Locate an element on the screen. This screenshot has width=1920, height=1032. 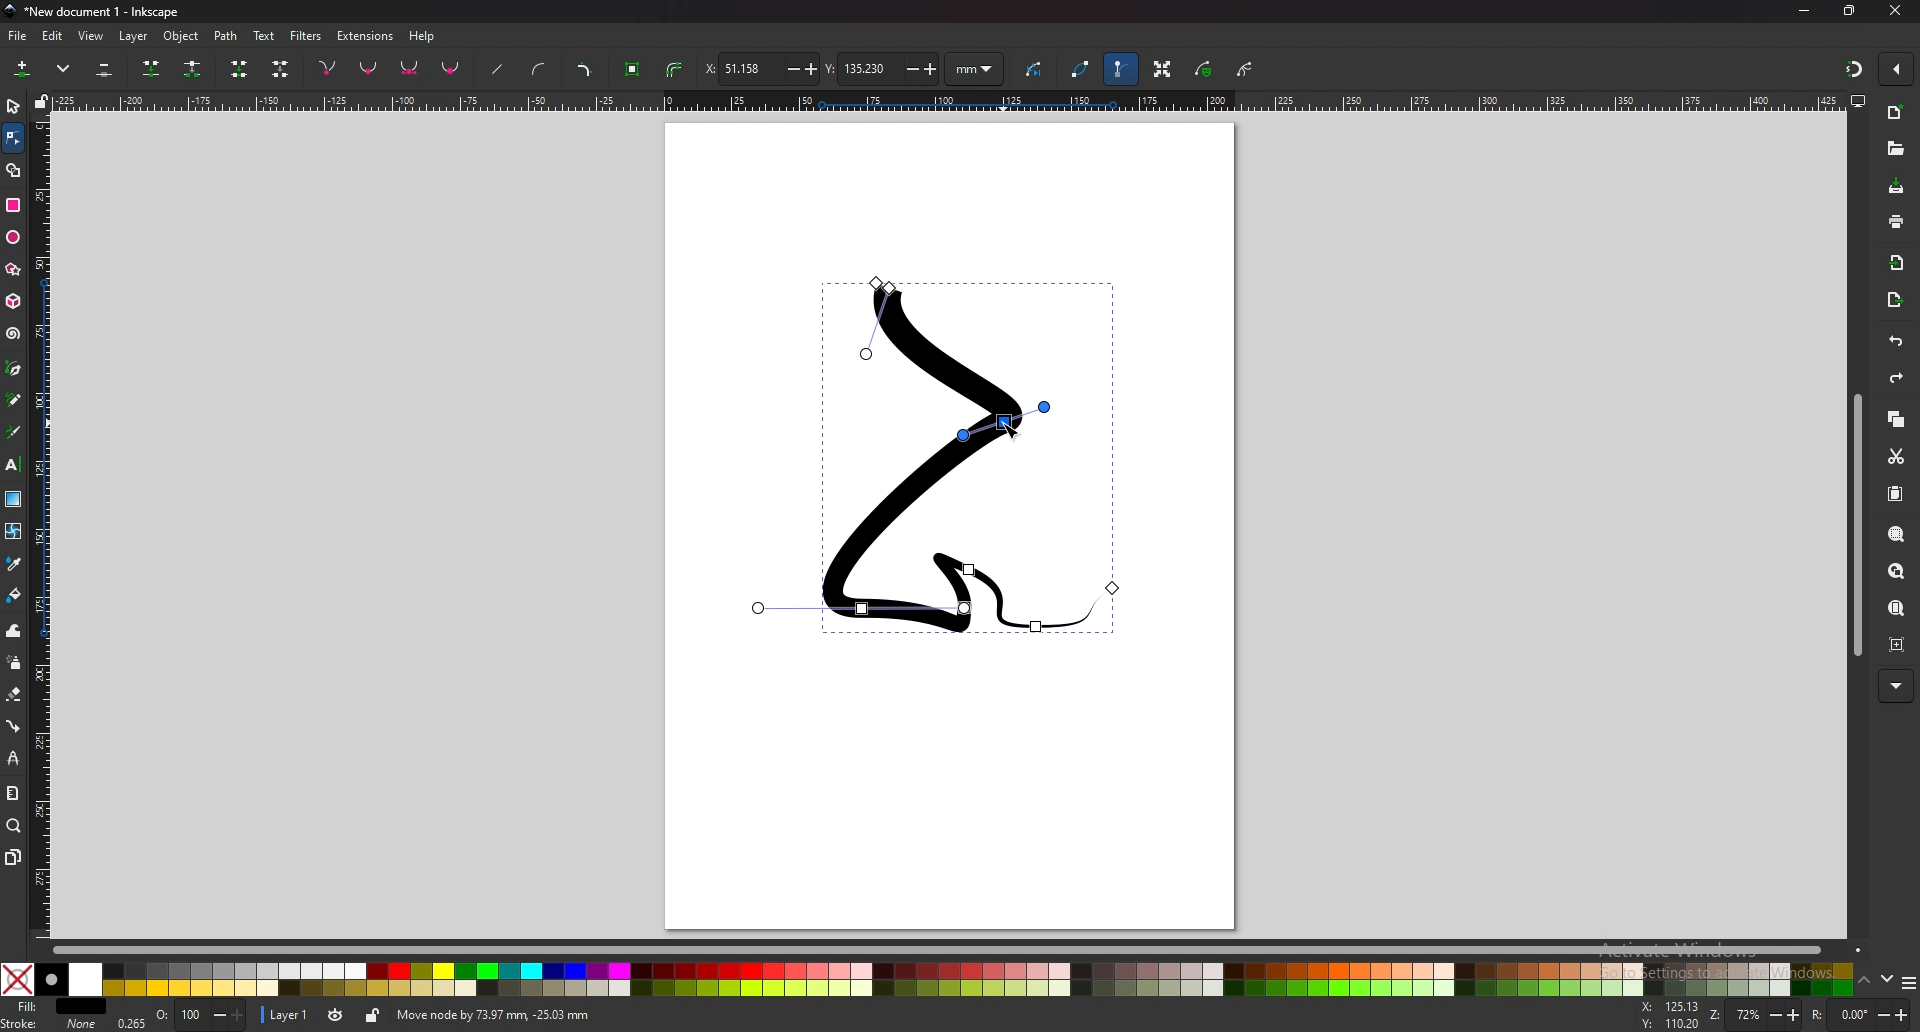
undo is located at coordinates (1892, 342).